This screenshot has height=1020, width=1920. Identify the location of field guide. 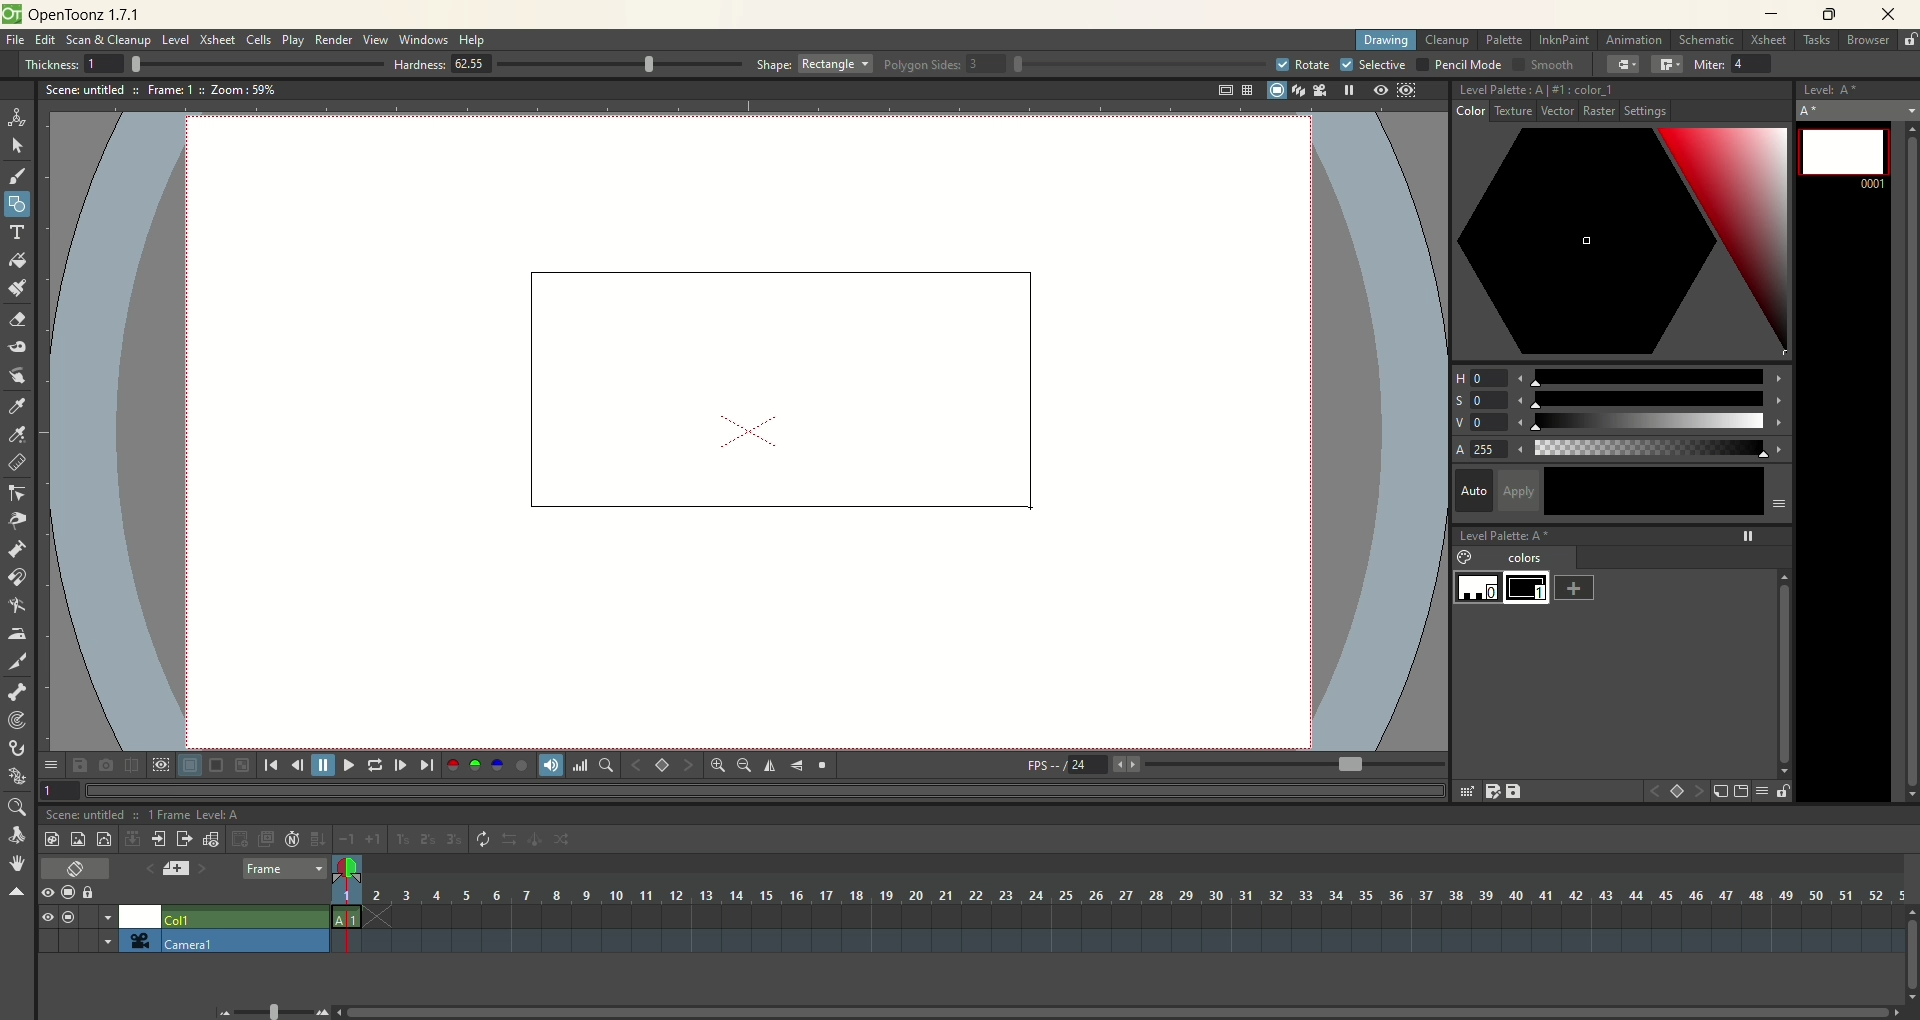
(1246, 90).